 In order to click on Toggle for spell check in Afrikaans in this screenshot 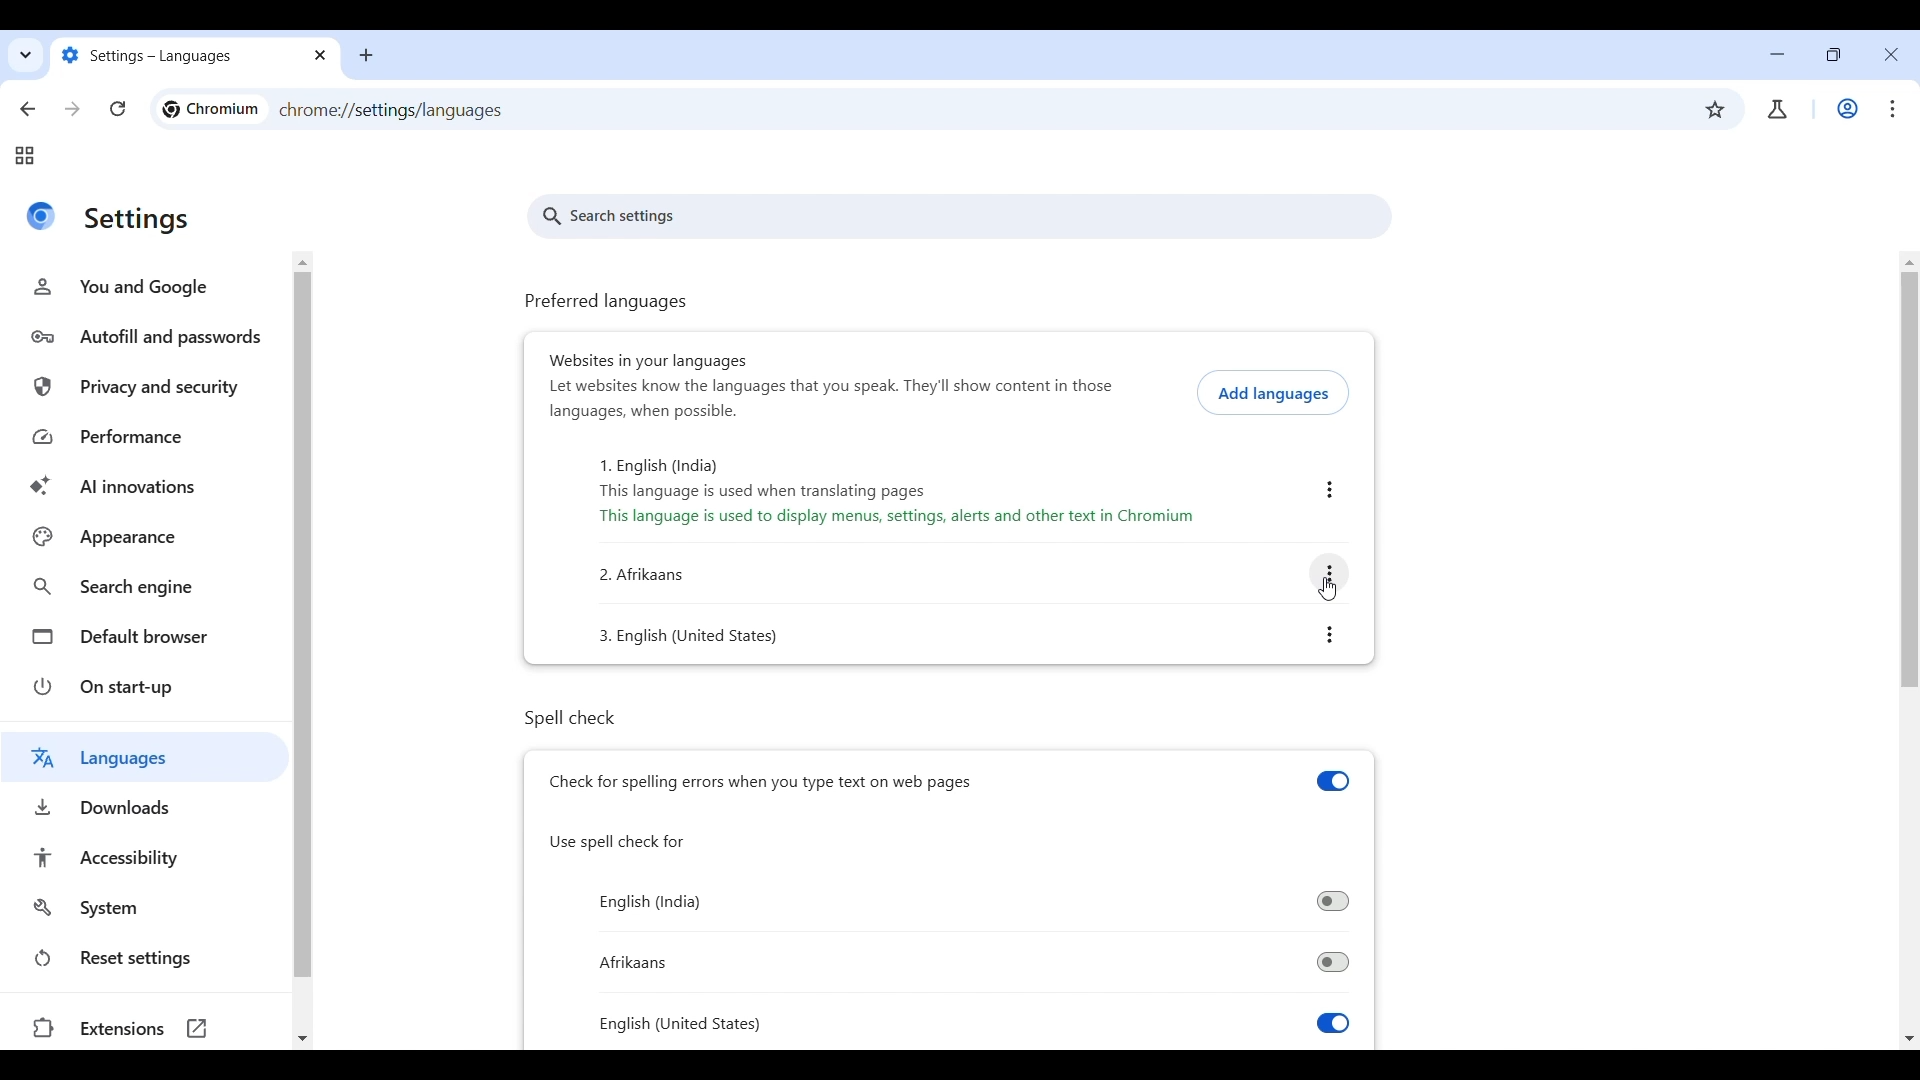, I will do `click(974, 964)`.